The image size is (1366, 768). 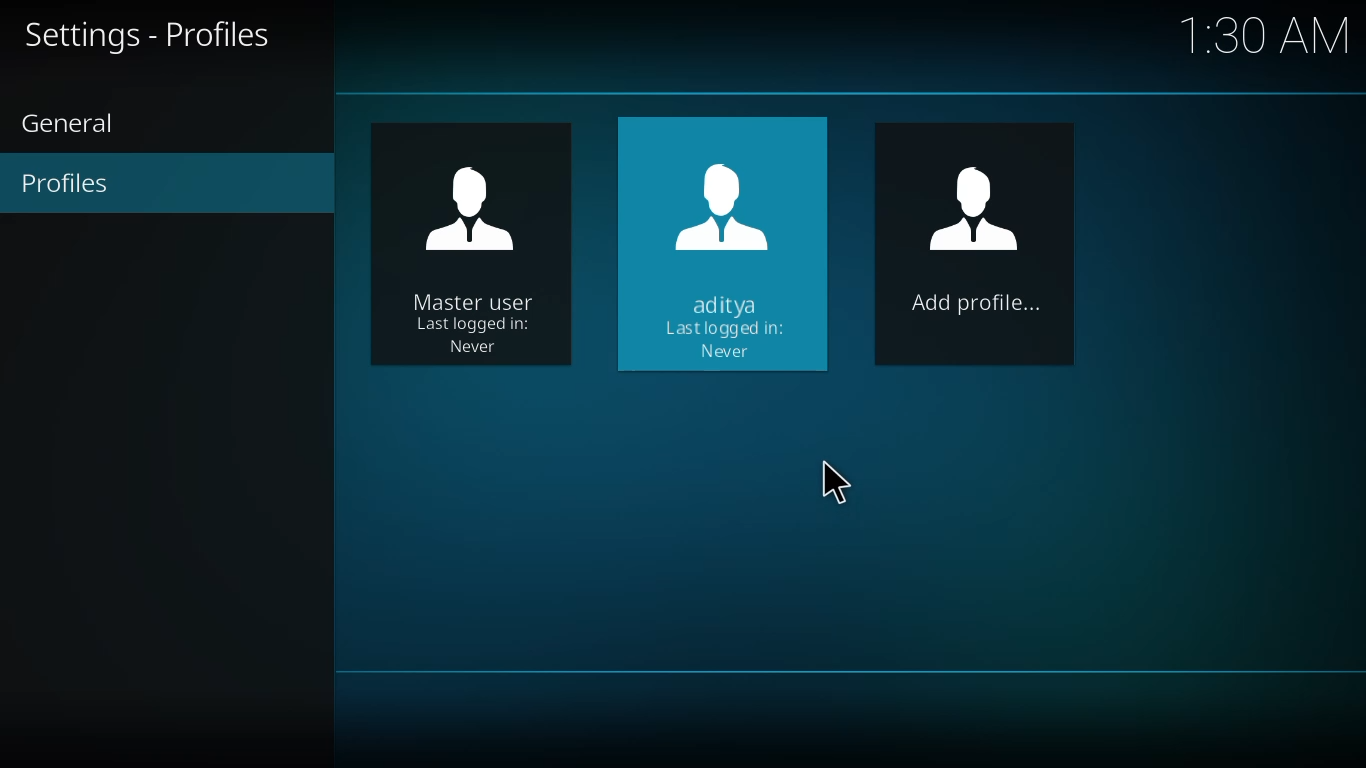 I want to click on time, so click(x=1263, y=37).